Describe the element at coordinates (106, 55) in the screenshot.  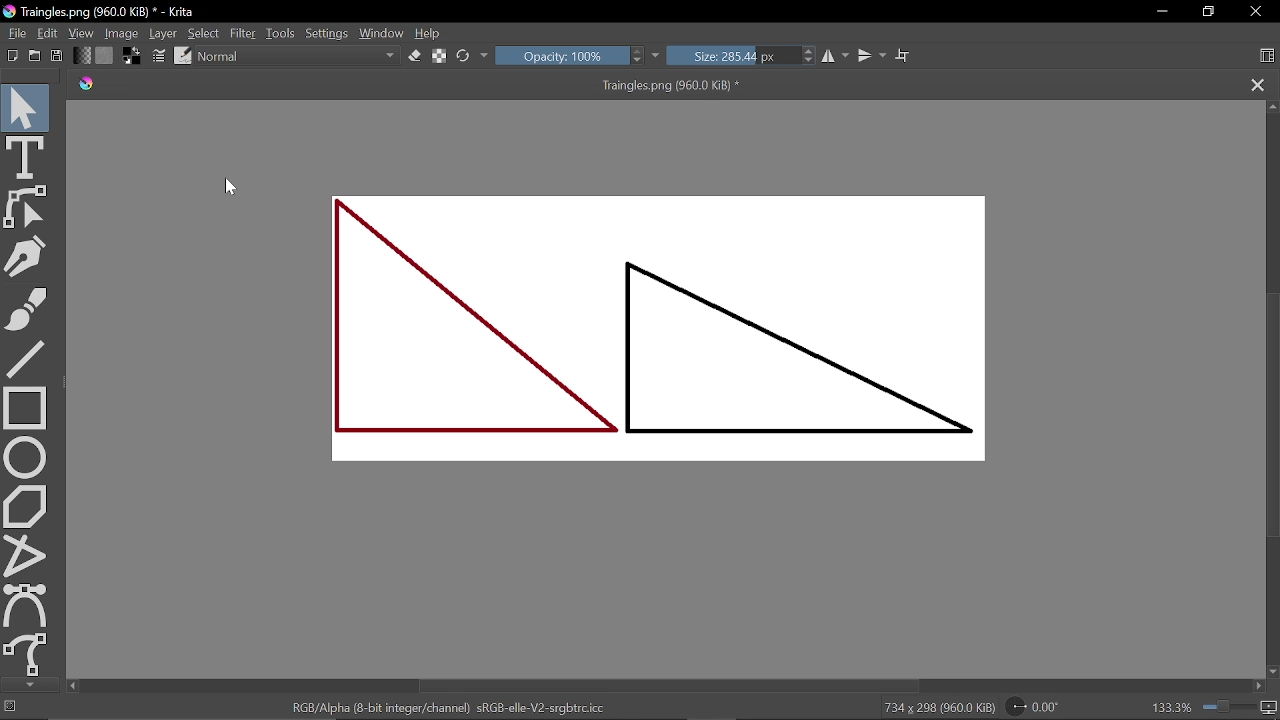
I see `Fill pattern` at that location.